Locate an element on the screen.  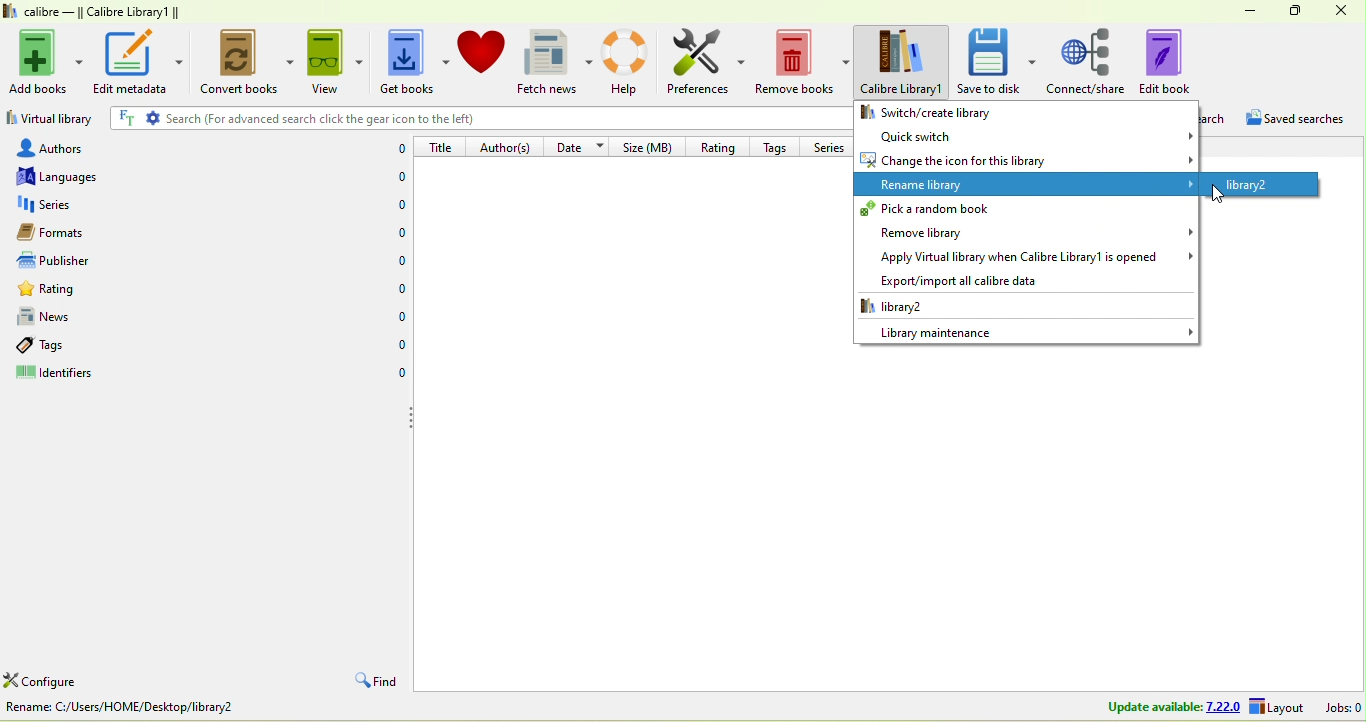
tags is located at coordinates (68, 345).